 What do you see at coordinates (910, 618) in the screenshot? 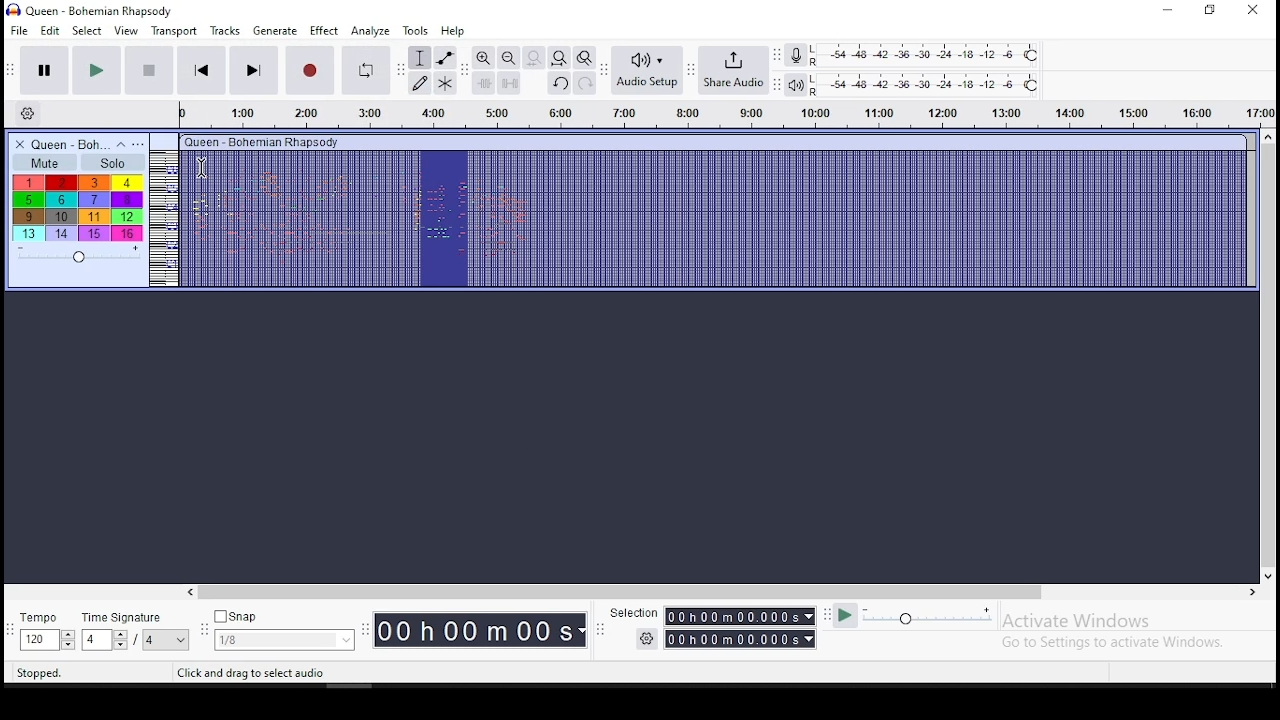
I see `playback speed` at bounding box center [910, 618].